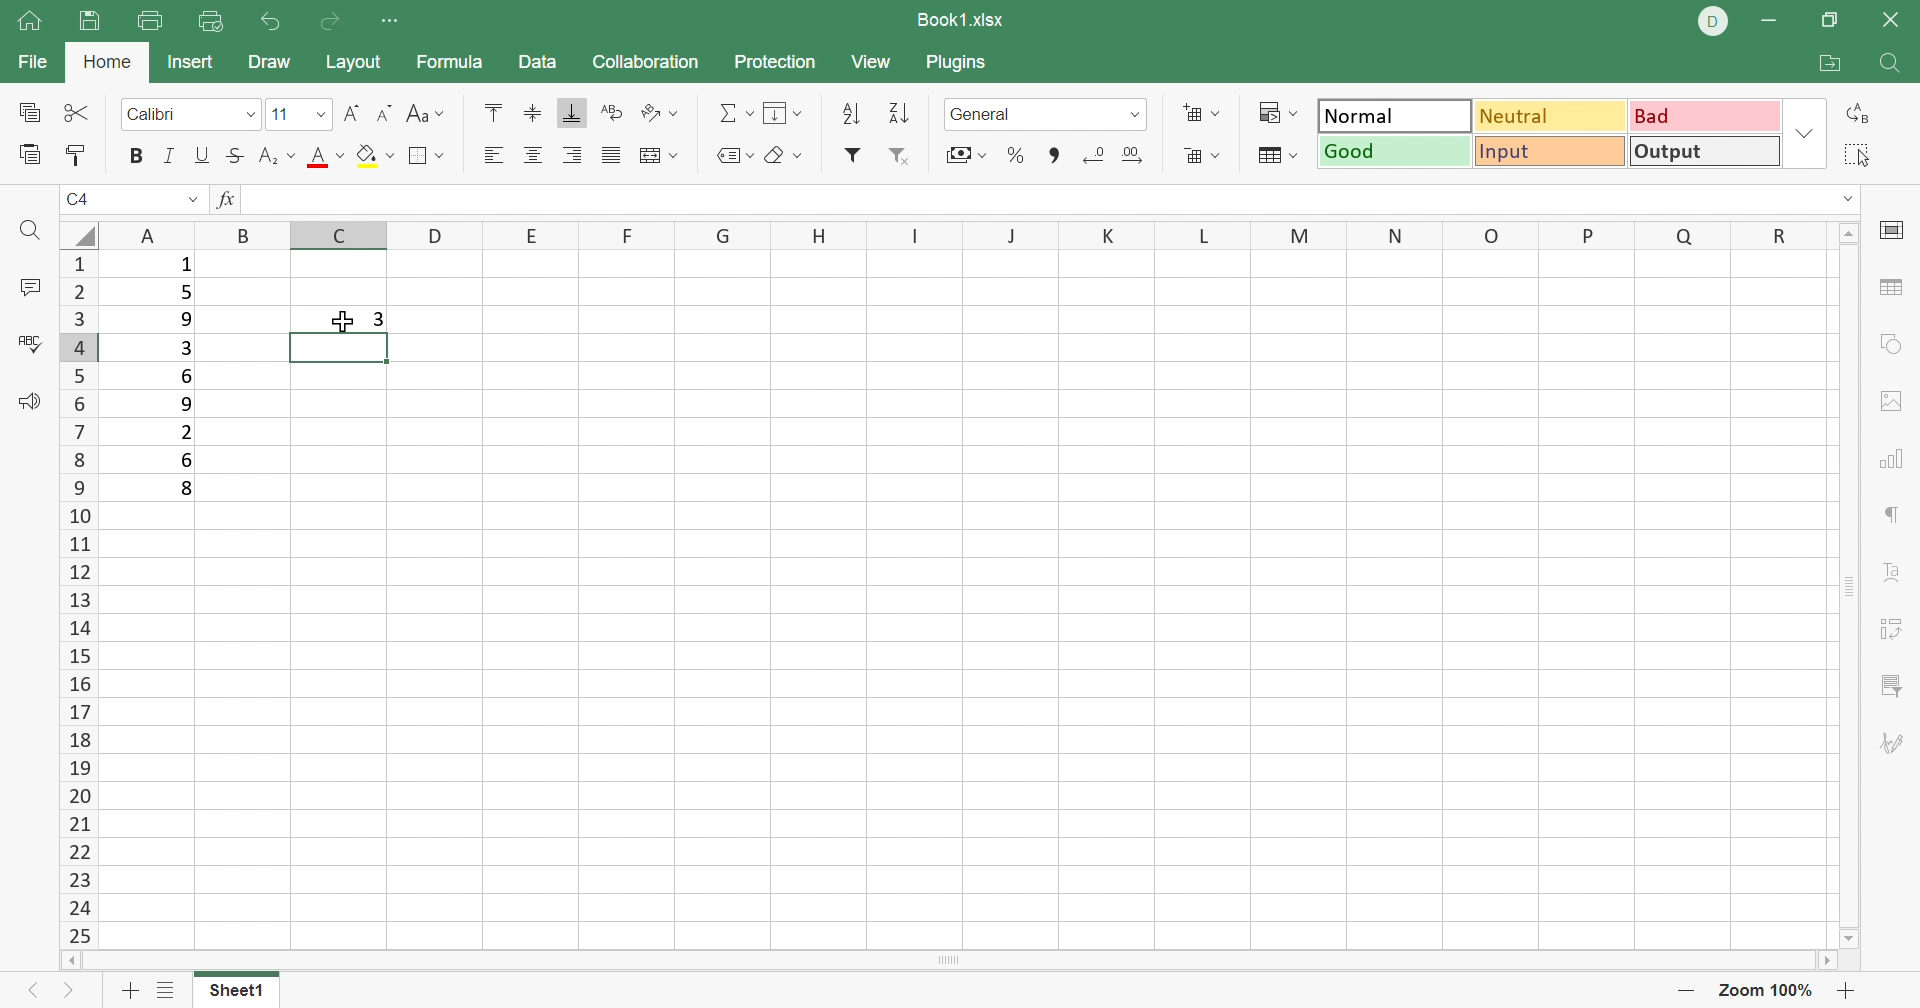 Image resolution: width=1920 pixels, height=1008 pixels. Describe the element at coordinates (168, 990) in the screenshot. I see `List of sheets` at that location.